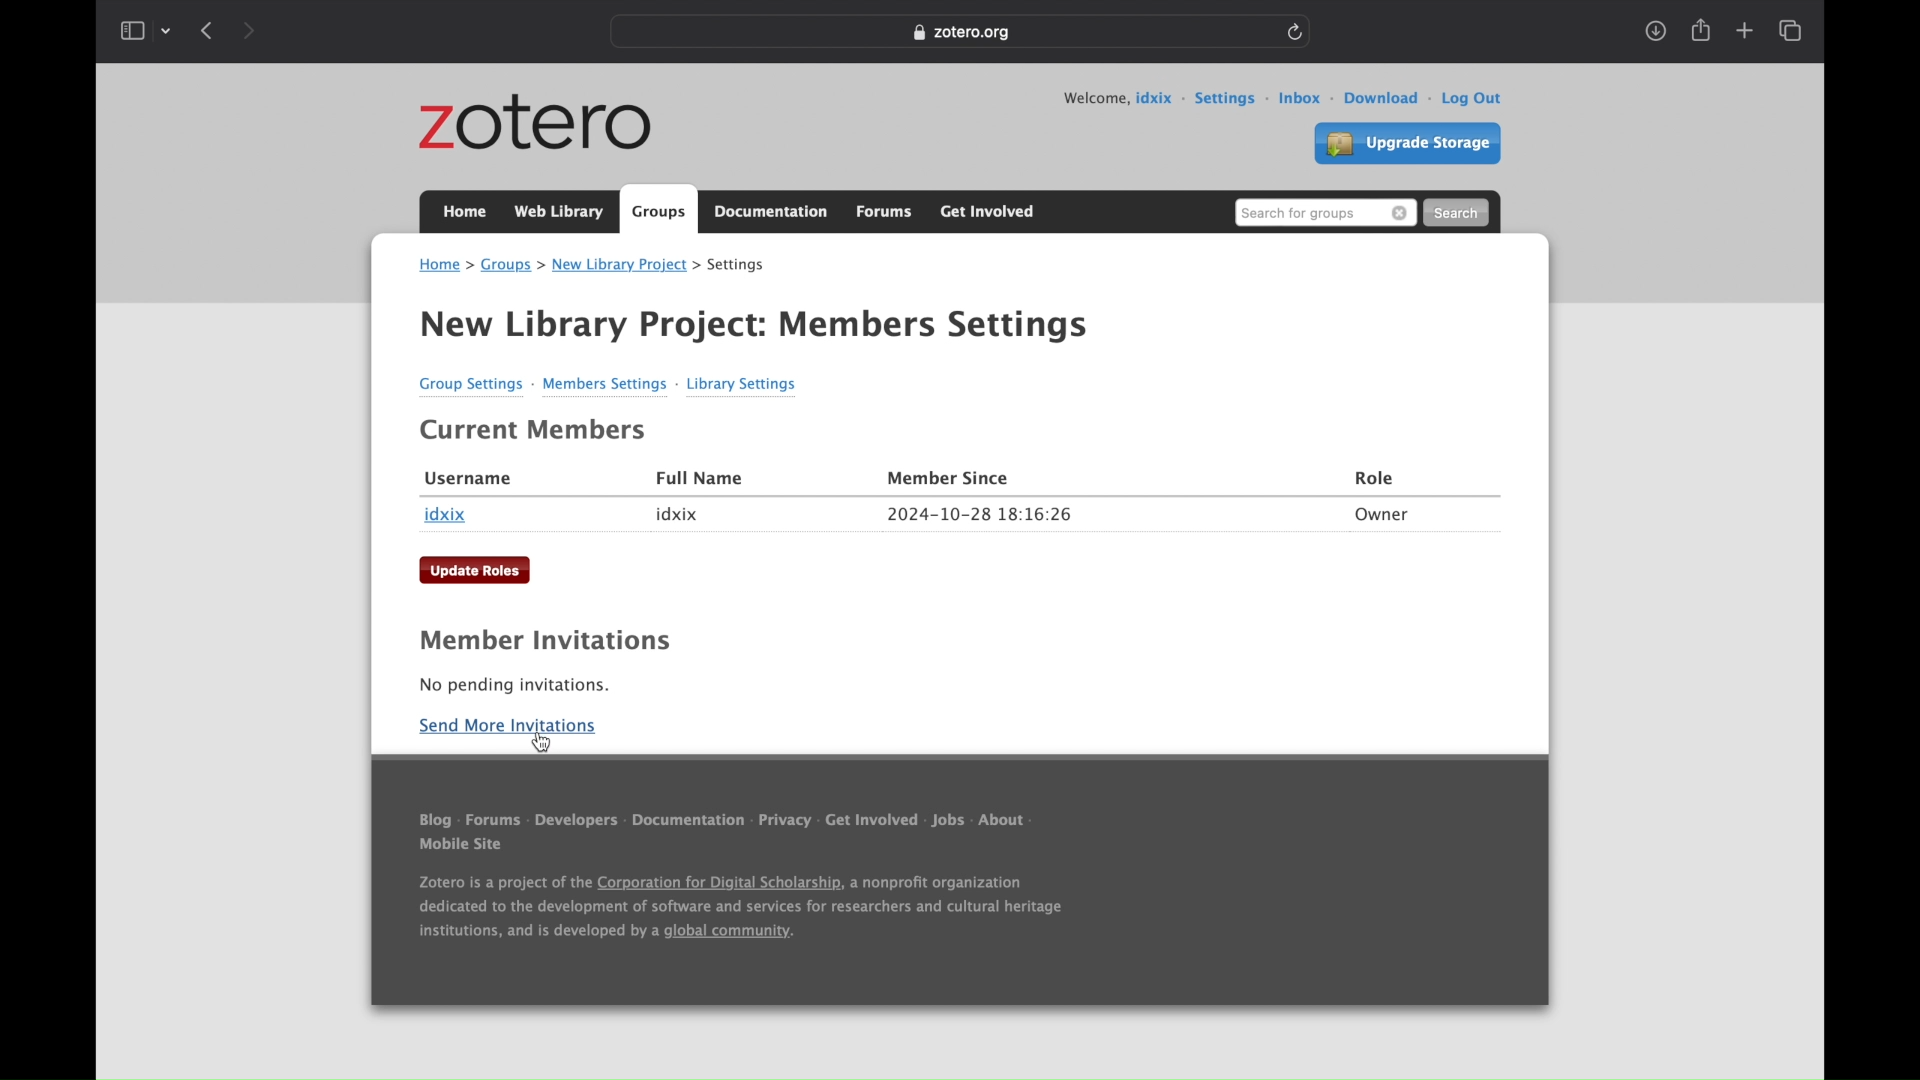 The image size is (1920, 1080). What do you see at coordinates (611, 384) in the screenshot?
I see `member settings` at bounding box center [611, 384].